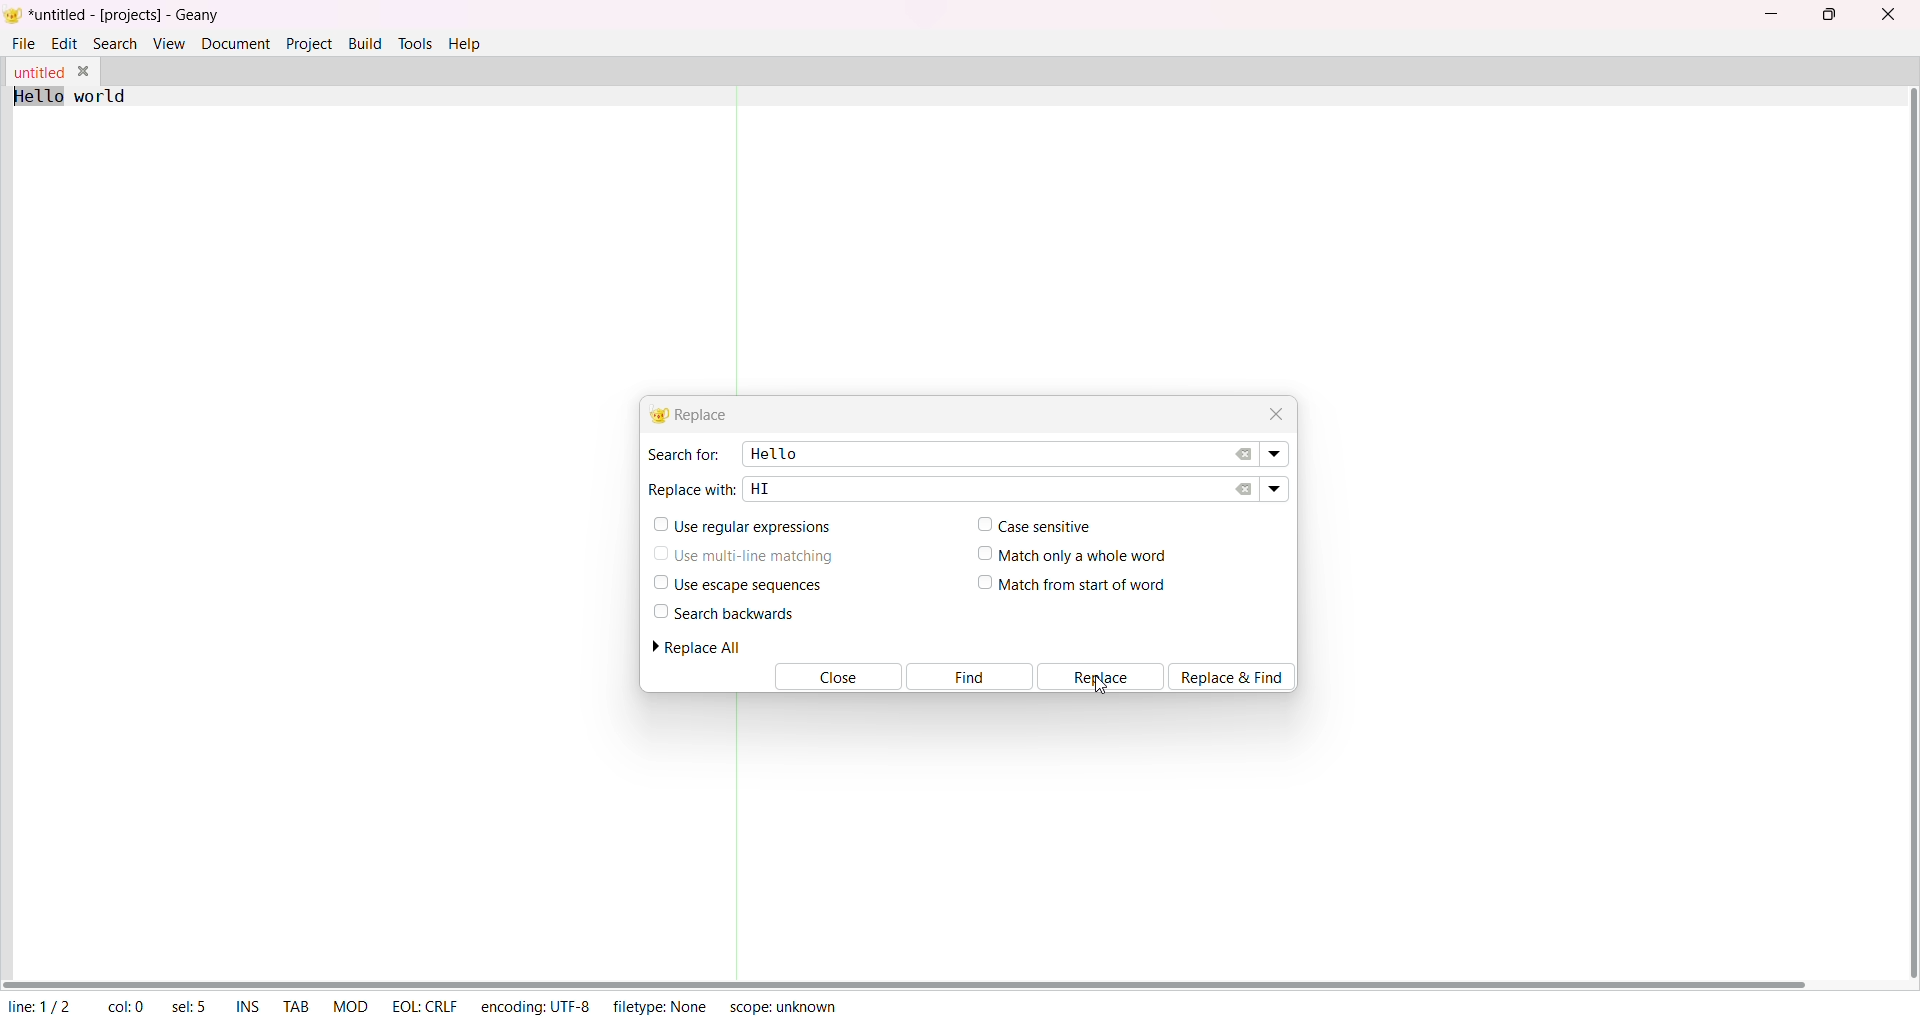  What do you see at coordinates (736, 837) in the screenshot?
I see `Separator` at bounding box center [736, 837].